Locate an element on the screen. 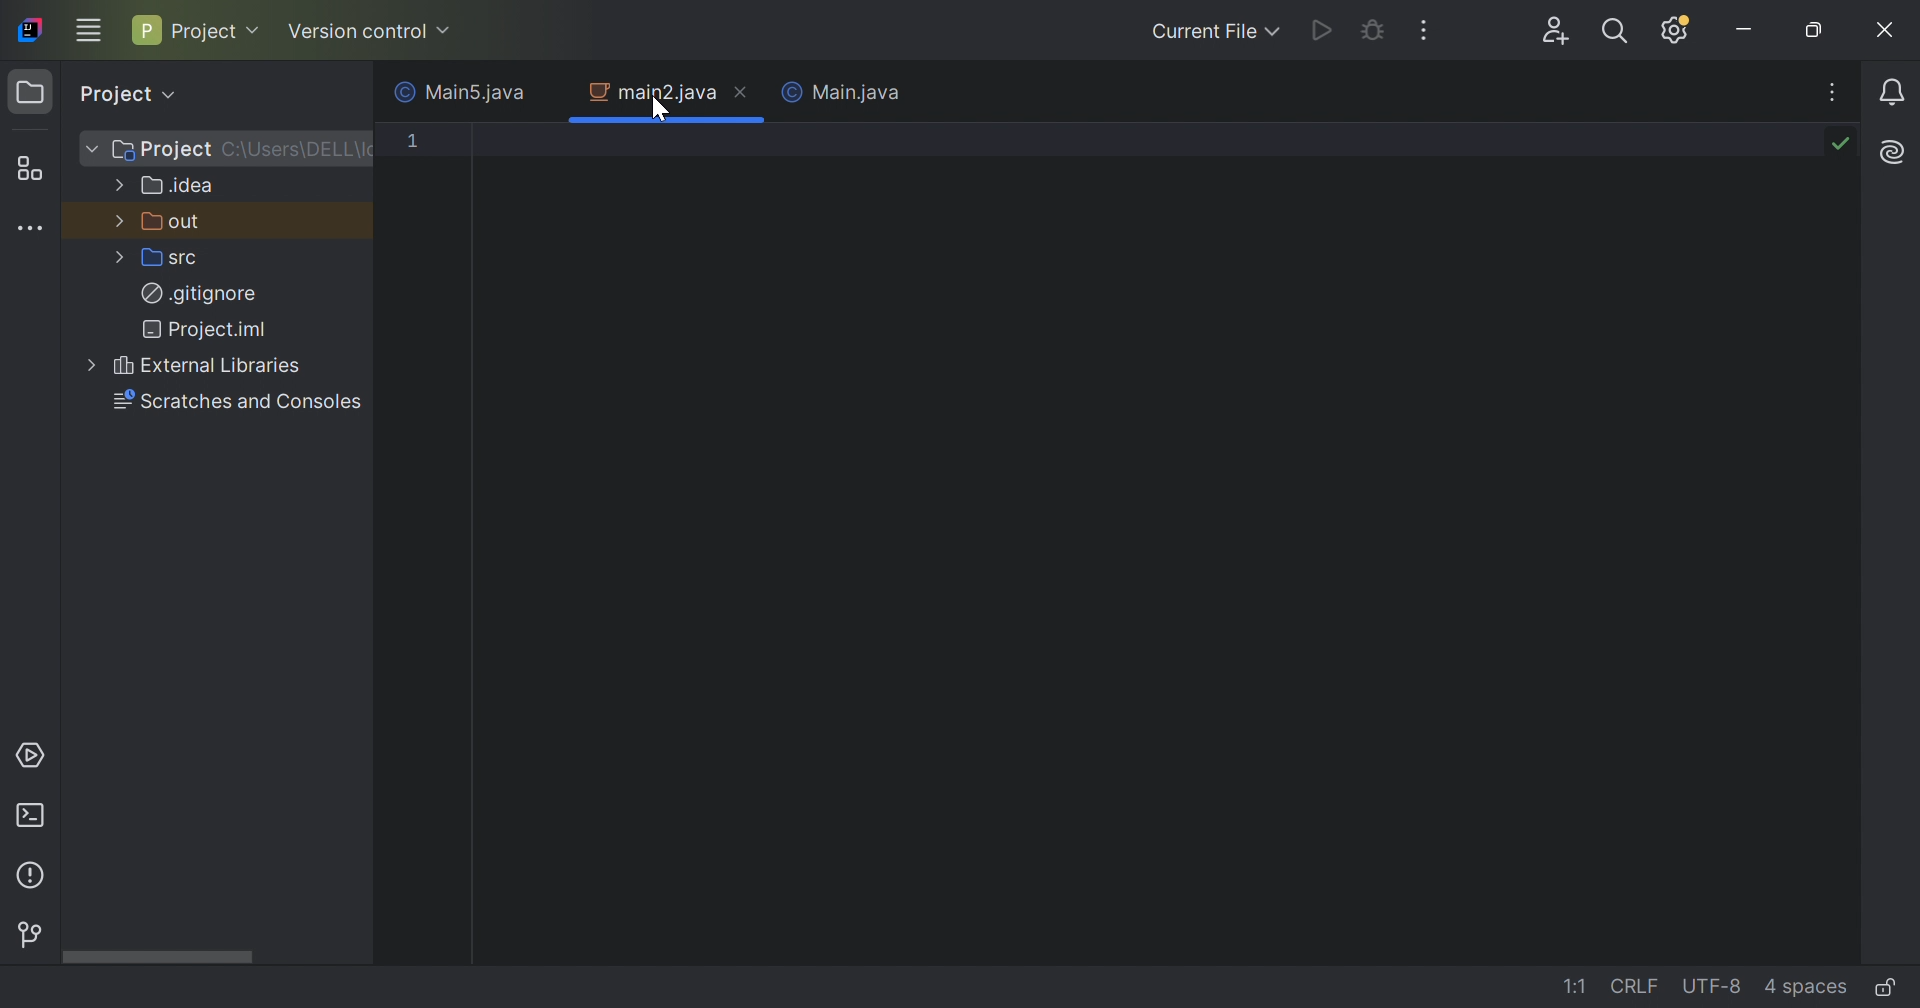 The image size is (1920, 1008). Services is located at coordinates (34, 753).